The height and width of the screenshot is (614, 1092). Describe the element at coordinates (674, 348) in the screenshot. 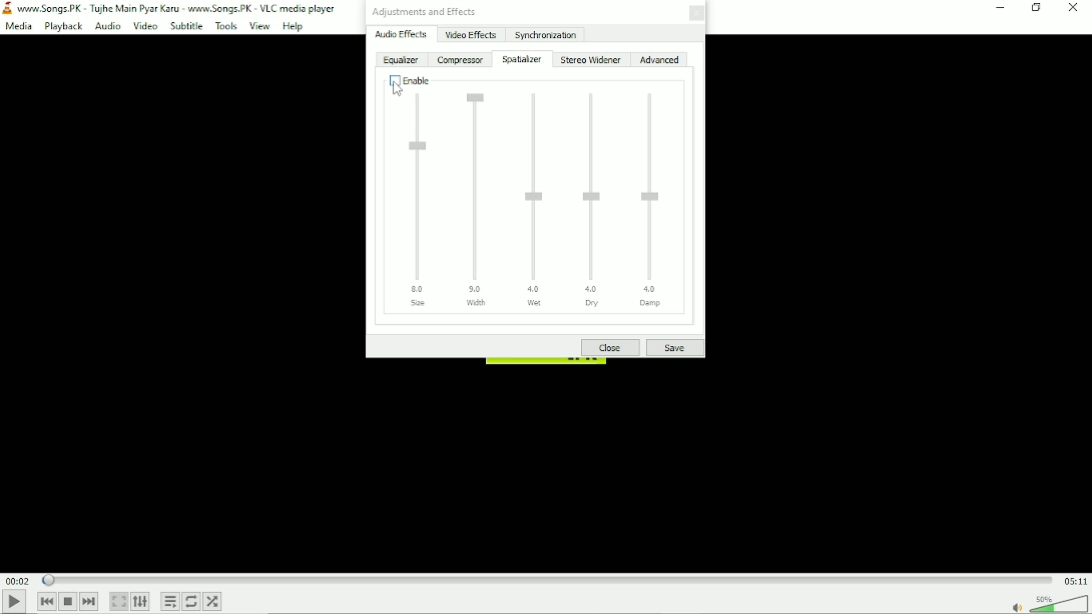

I see `Save` at that location.